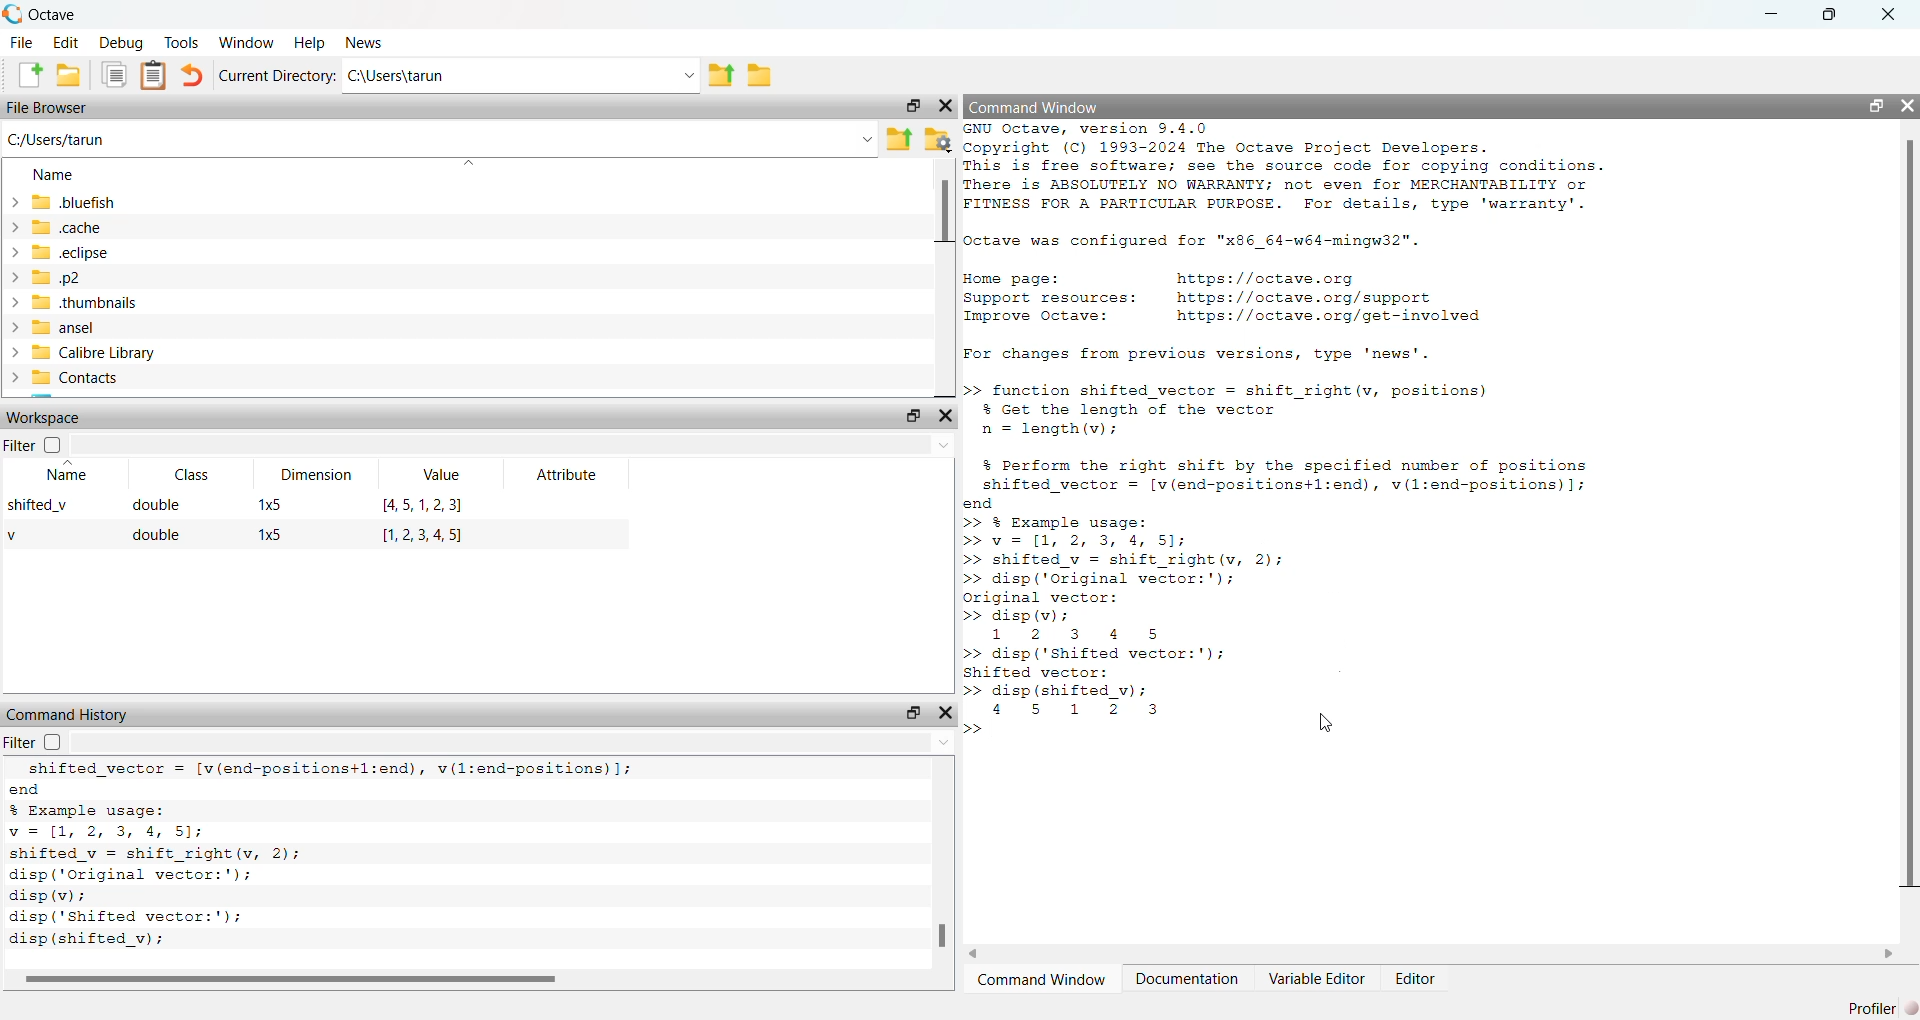 This screenshot has width=1920, height=1020. I want to click on code for example usage, so click(1125, 579).